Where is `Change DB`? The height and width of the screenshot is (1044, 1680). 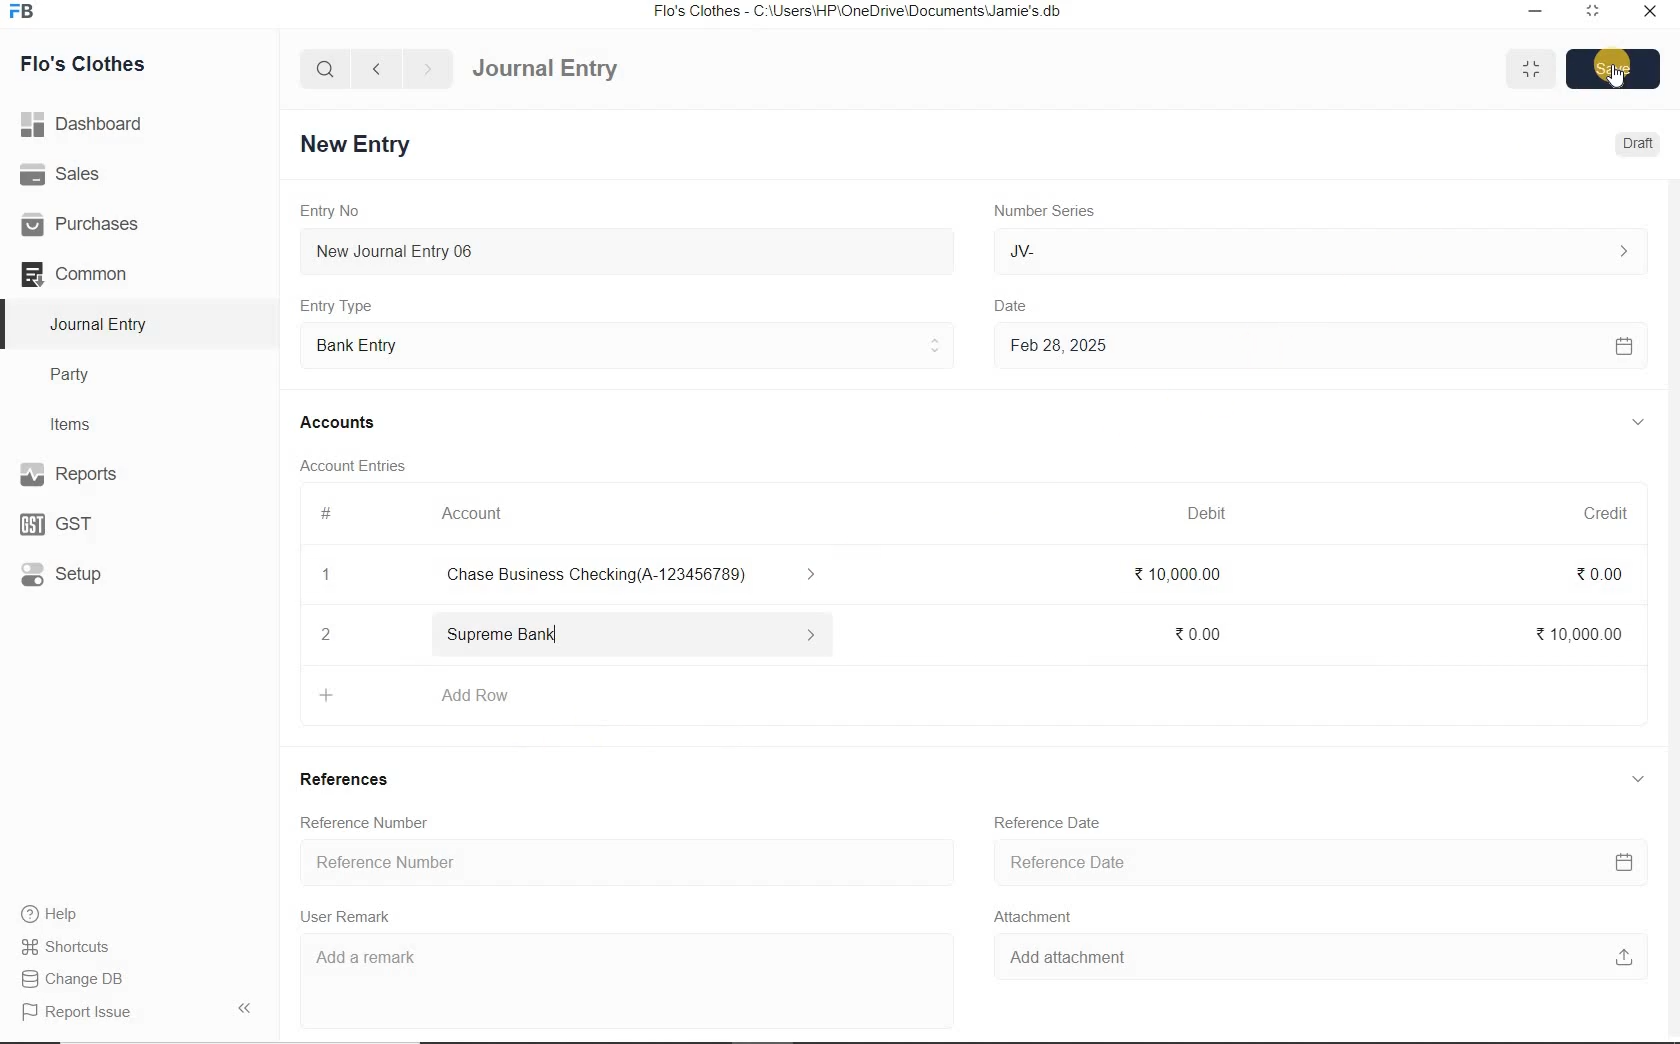 Change DB is located at coordinates (74, 977).